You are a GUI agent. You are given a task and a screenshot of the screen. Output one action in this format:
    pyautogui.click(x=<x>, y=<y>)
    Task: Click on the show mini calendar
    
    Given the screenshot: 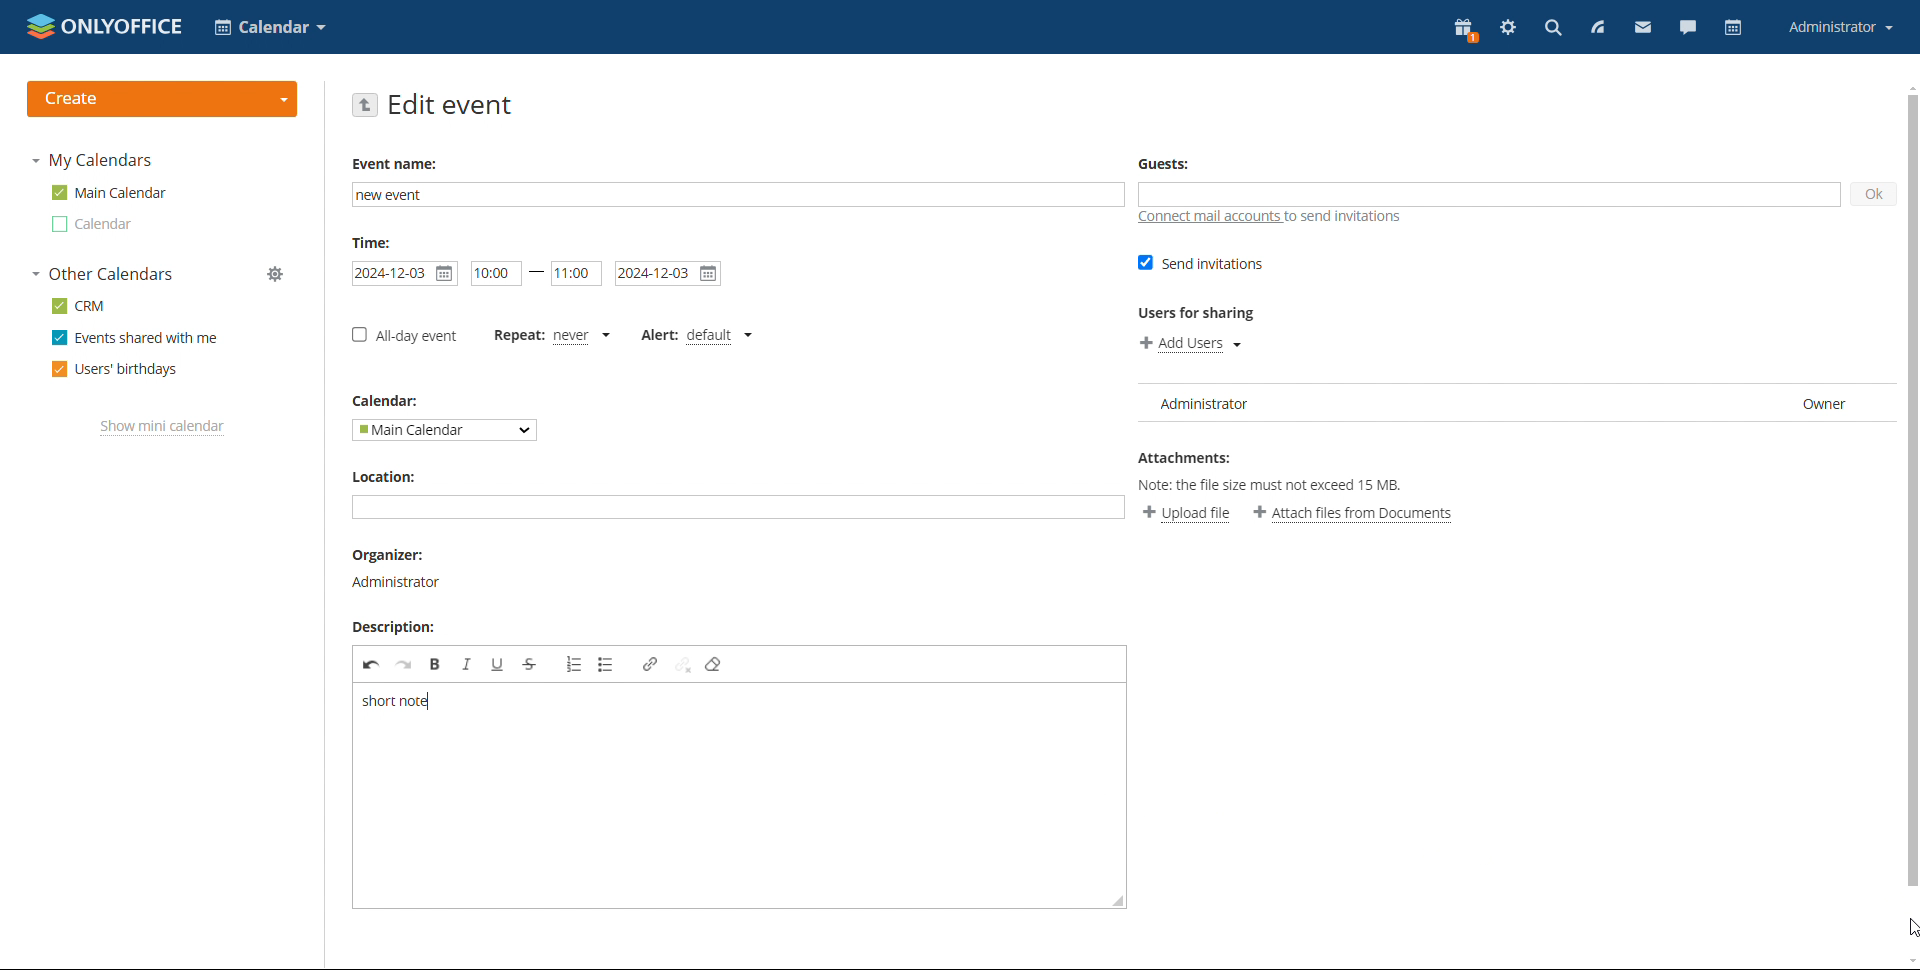 What is the action you would take?
    pyautogui.click(x=163, y=428)
    